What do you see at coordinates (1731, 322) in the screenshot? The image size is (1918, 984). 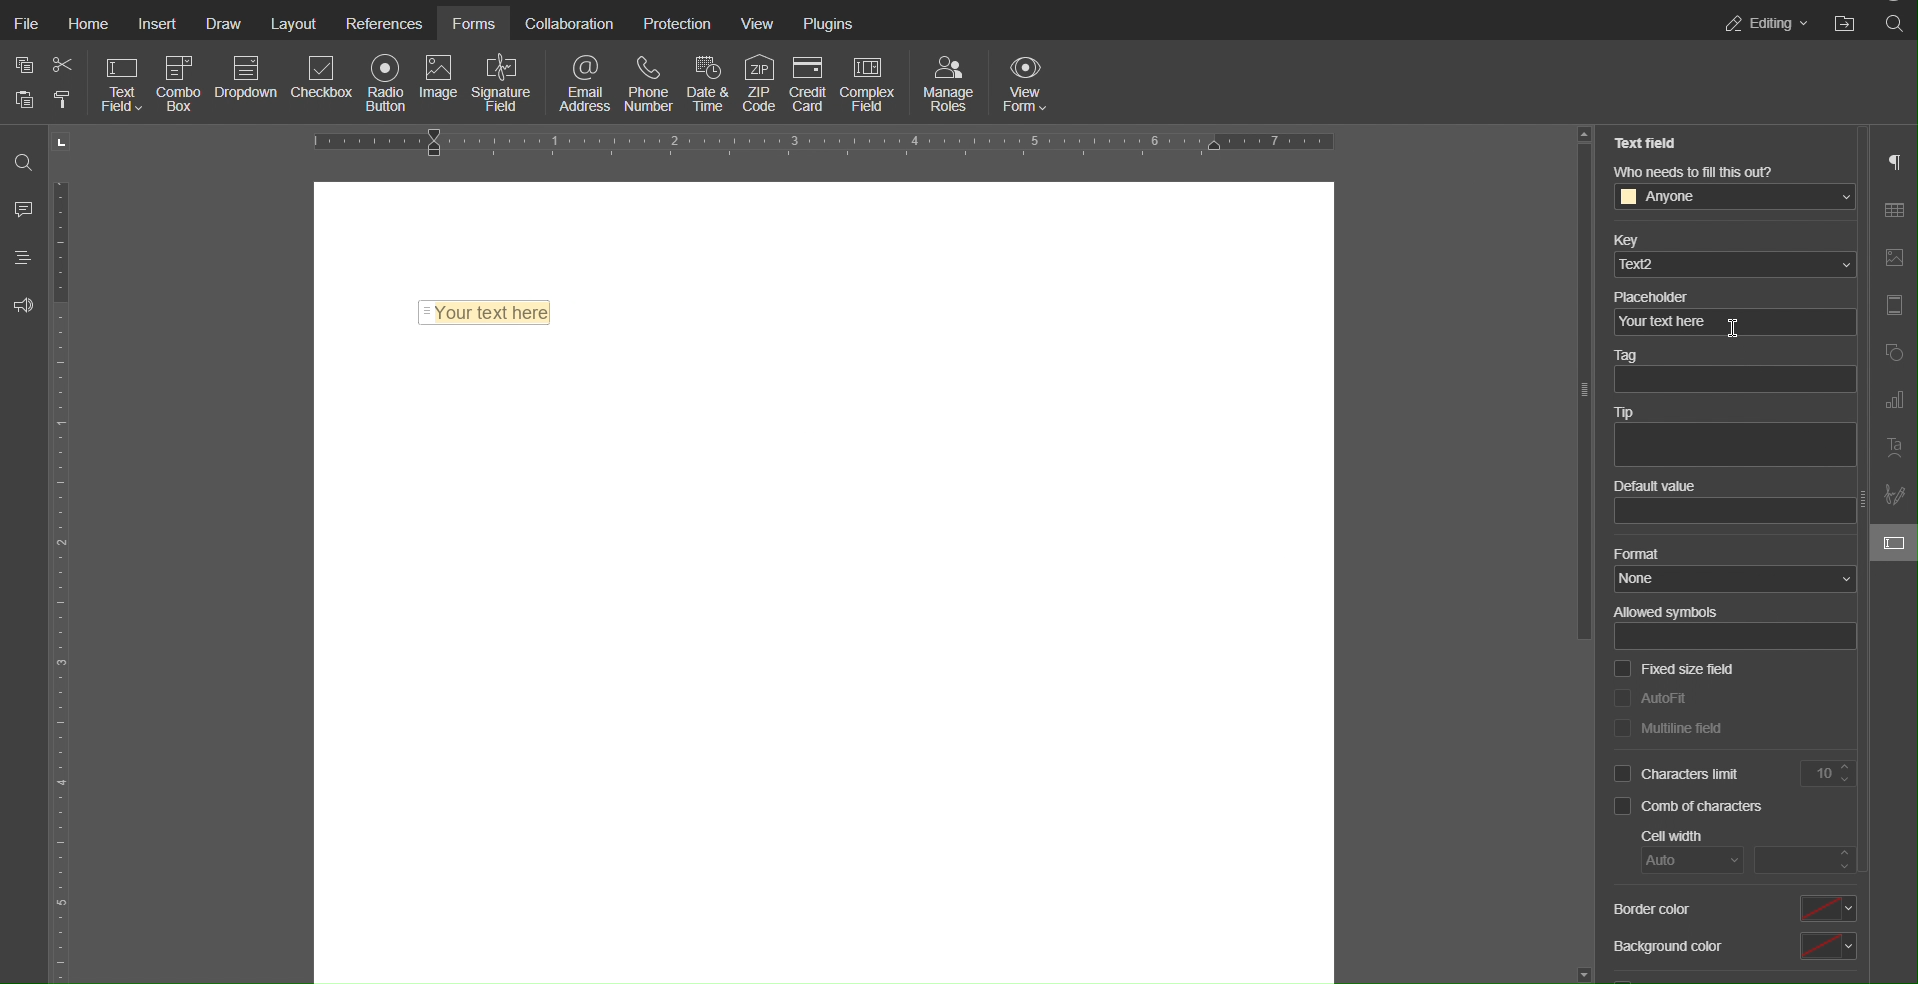 I see `cursor` at bounding box center [1731, 322].